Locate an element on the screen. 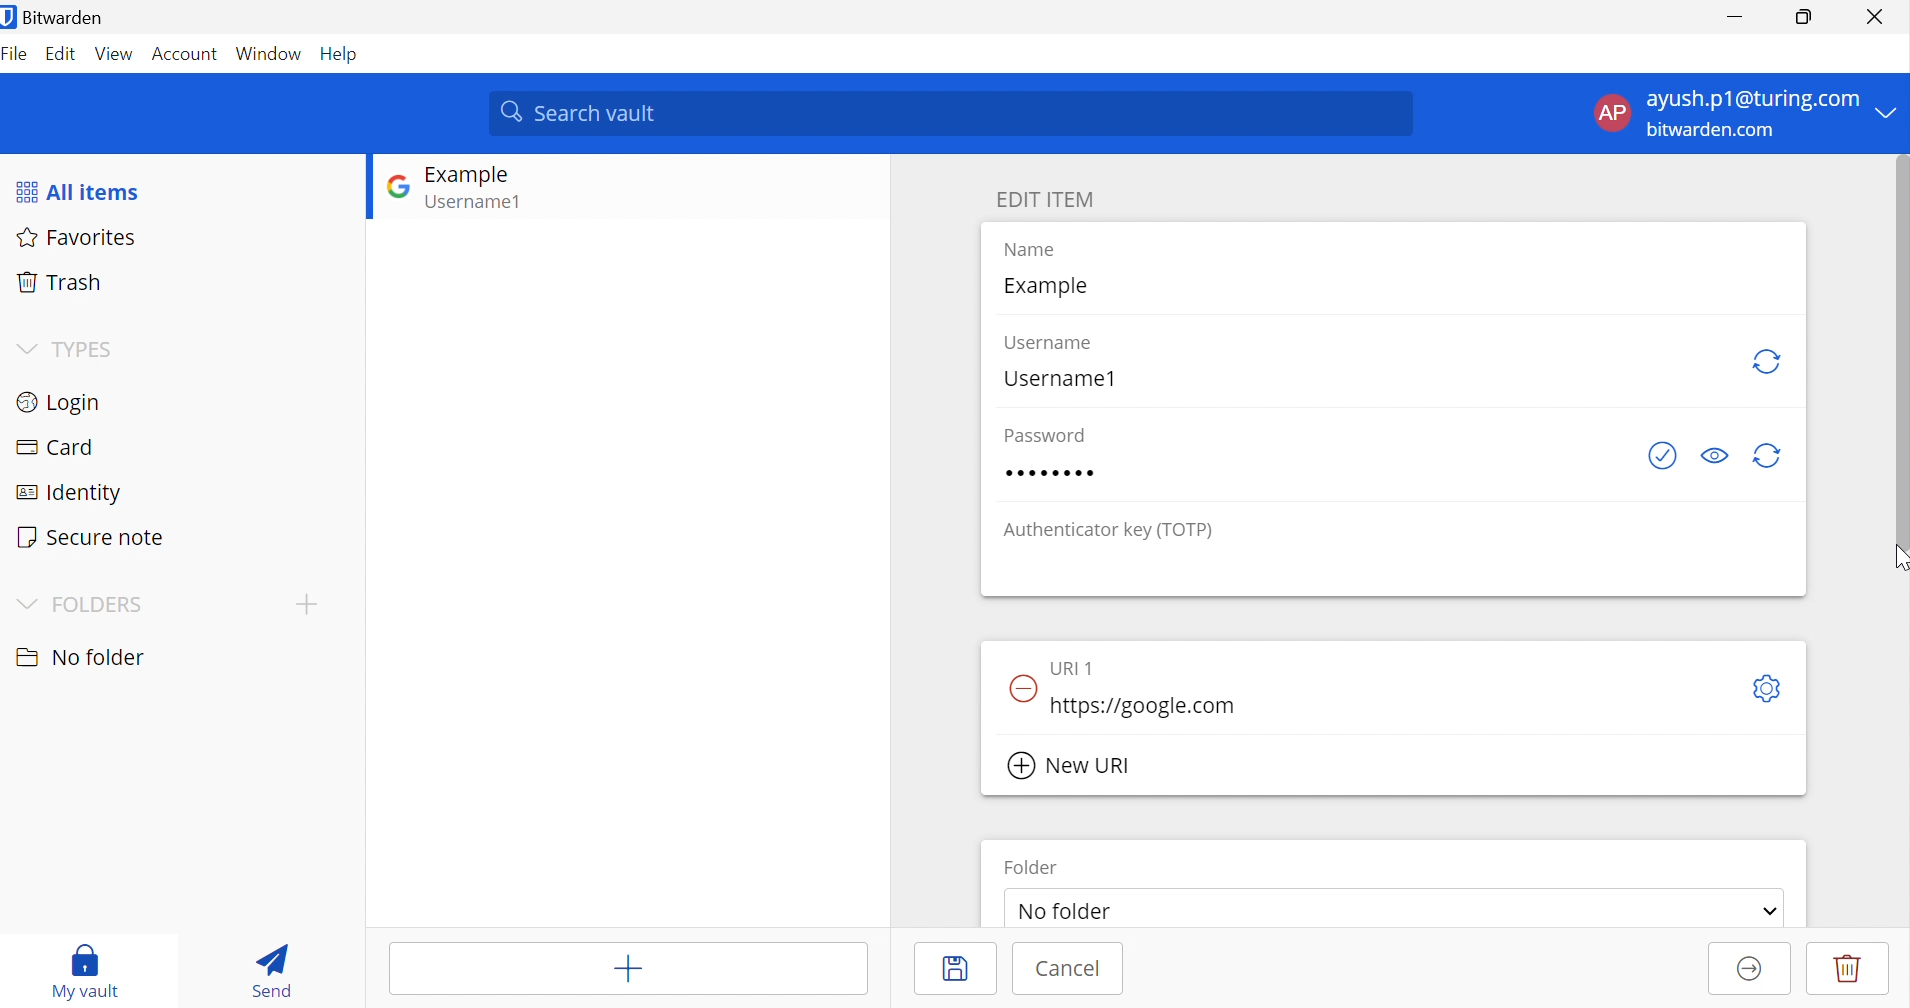  Account is located at coordinates (184, 53).